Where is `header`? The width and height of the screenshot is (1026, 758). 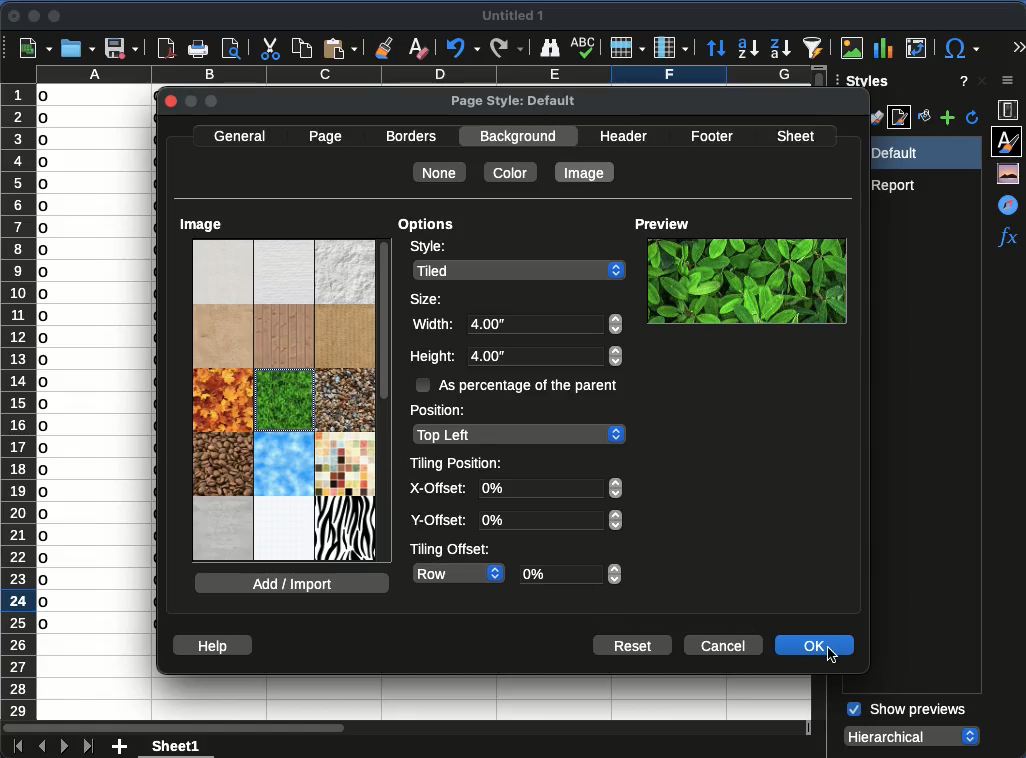 header is located at coordinates (624, 135).